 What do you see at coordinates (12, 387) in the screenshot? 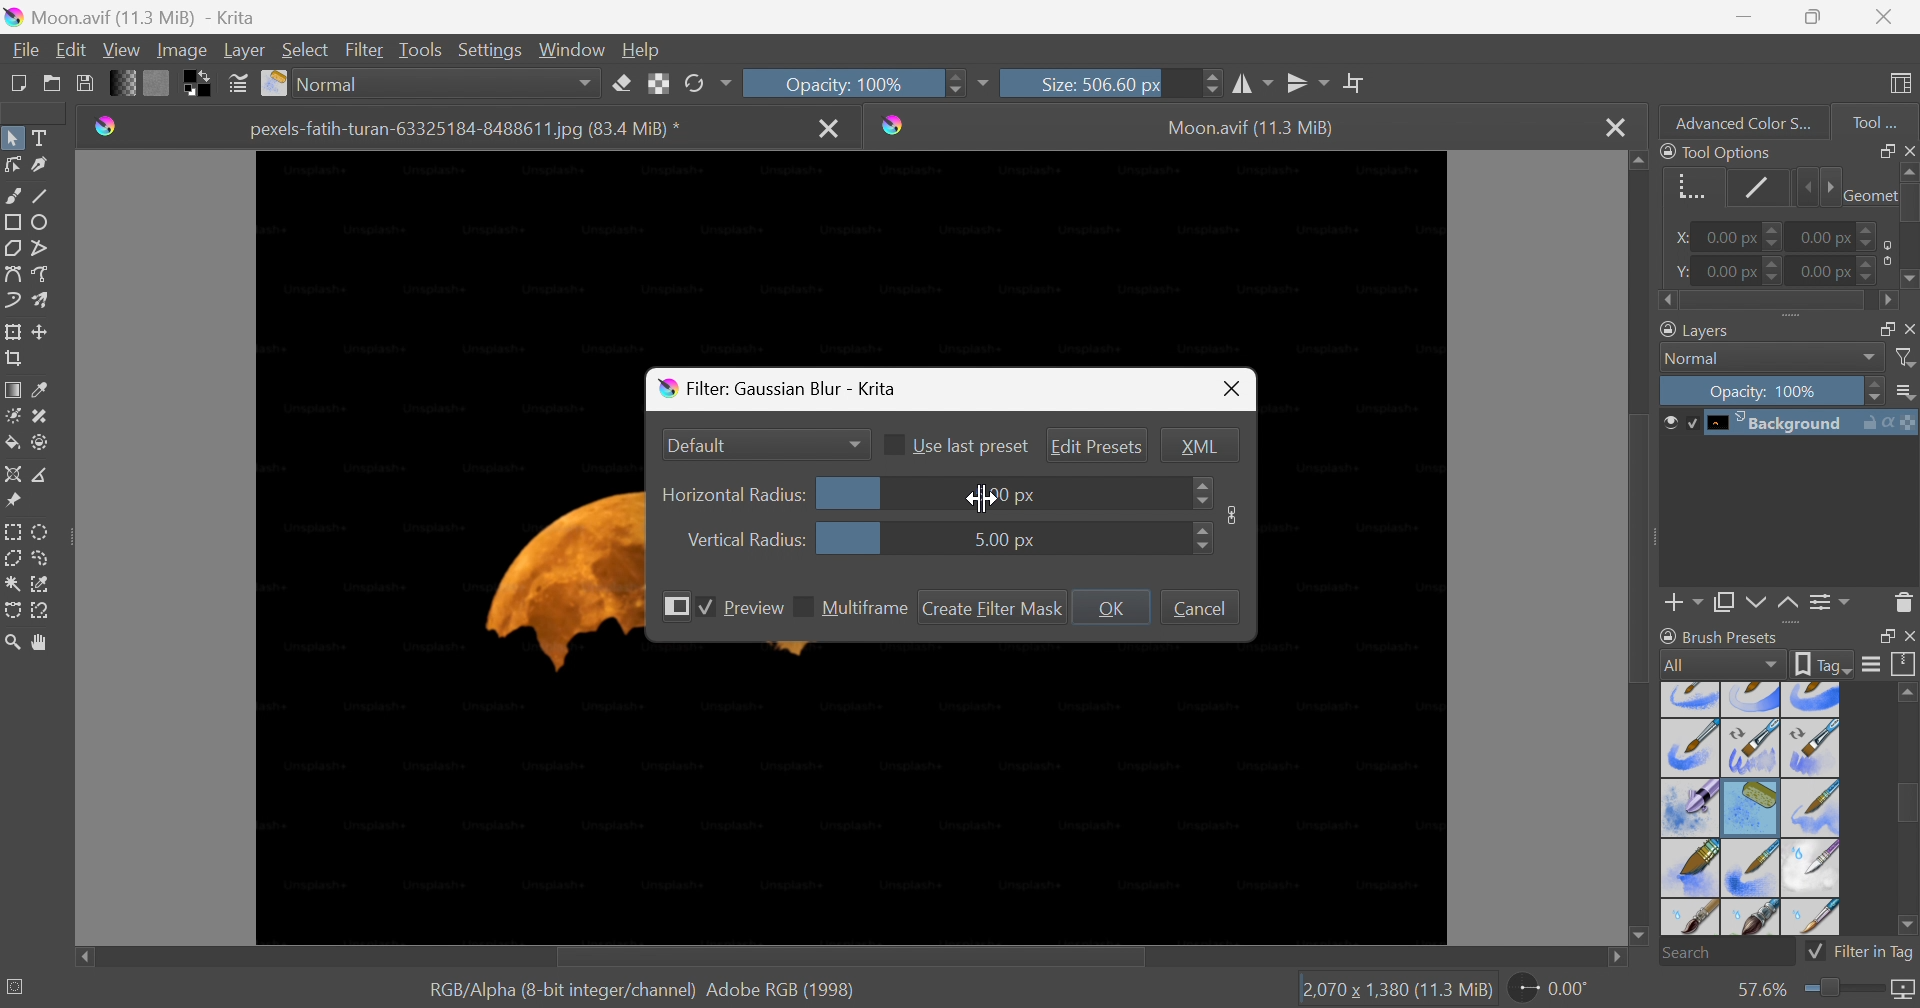
I see `Draw a gradient` at bounding box center [12, 387].